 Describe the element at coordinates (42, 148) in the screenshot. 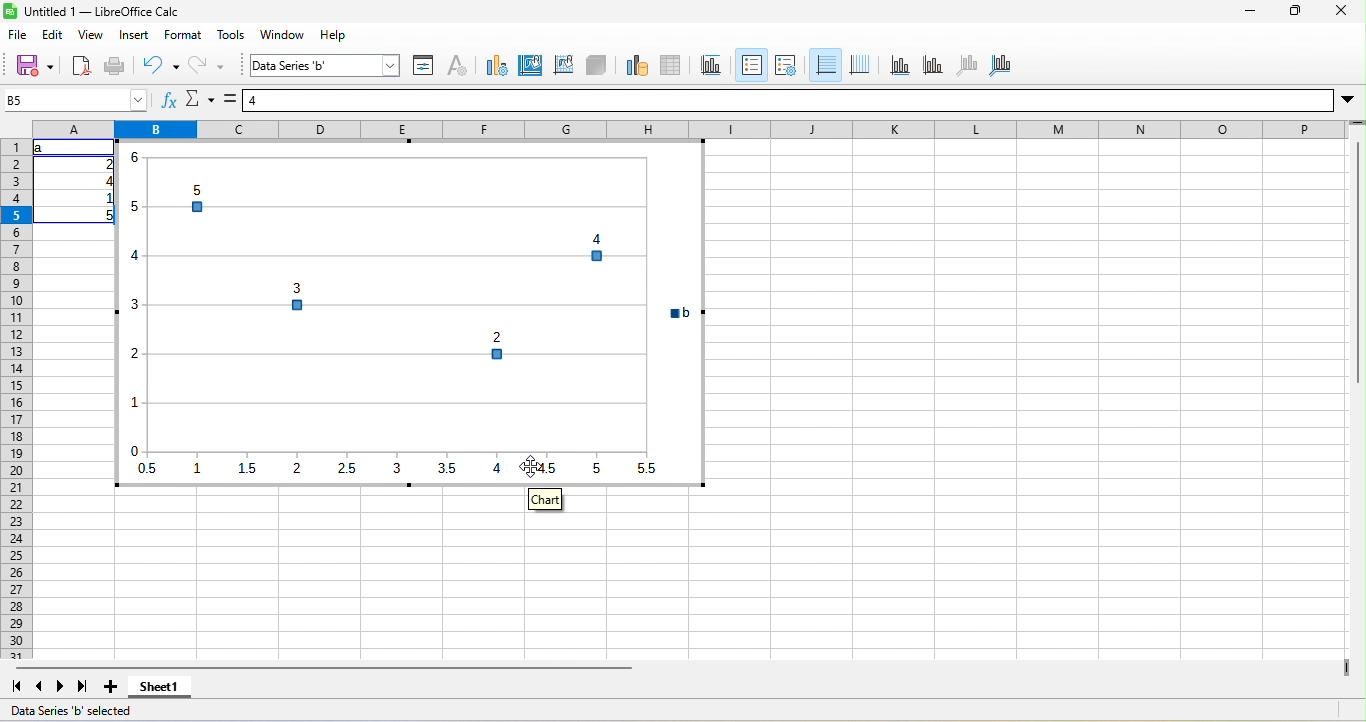

I see `a` at that location.